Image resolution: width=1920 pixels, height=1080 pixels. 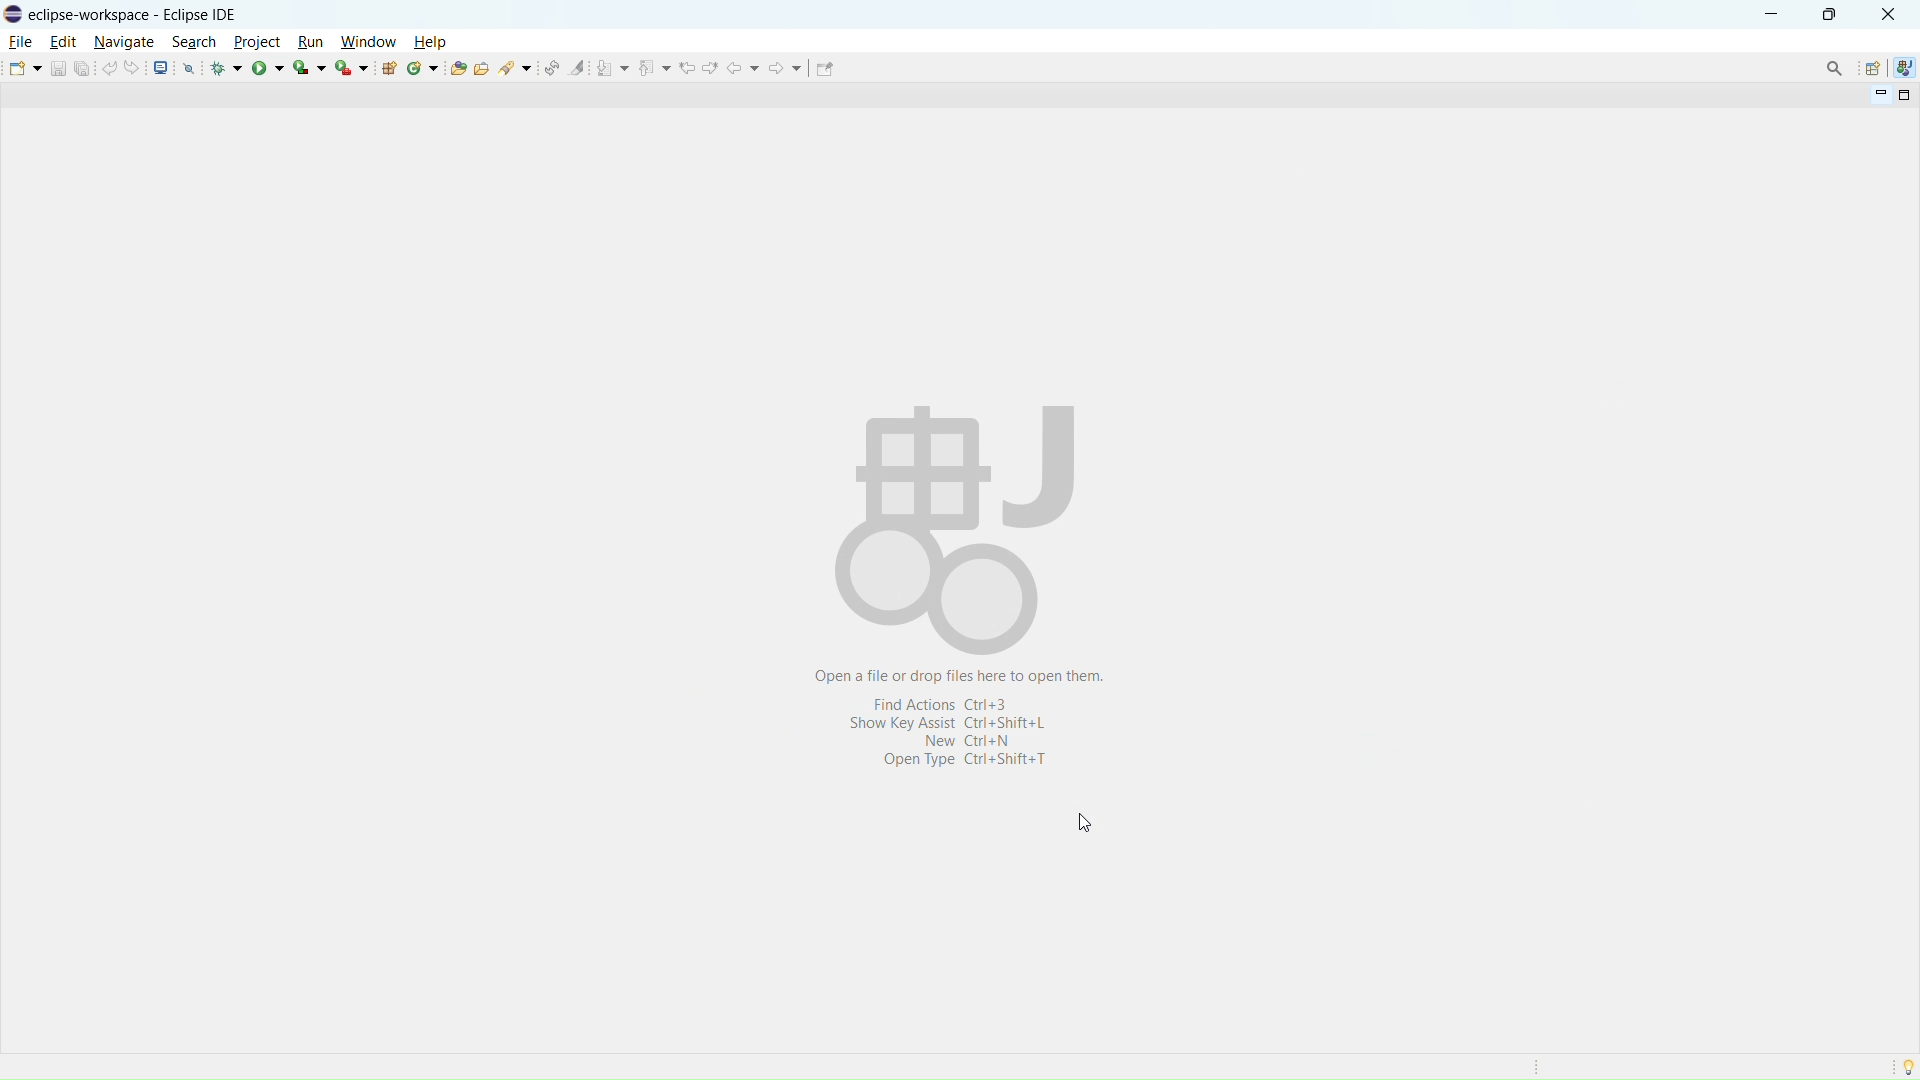 What do you see at coordinates (1905, 95) in the screenshot?
I see `maximize view` at bounding box center [1905, 95].